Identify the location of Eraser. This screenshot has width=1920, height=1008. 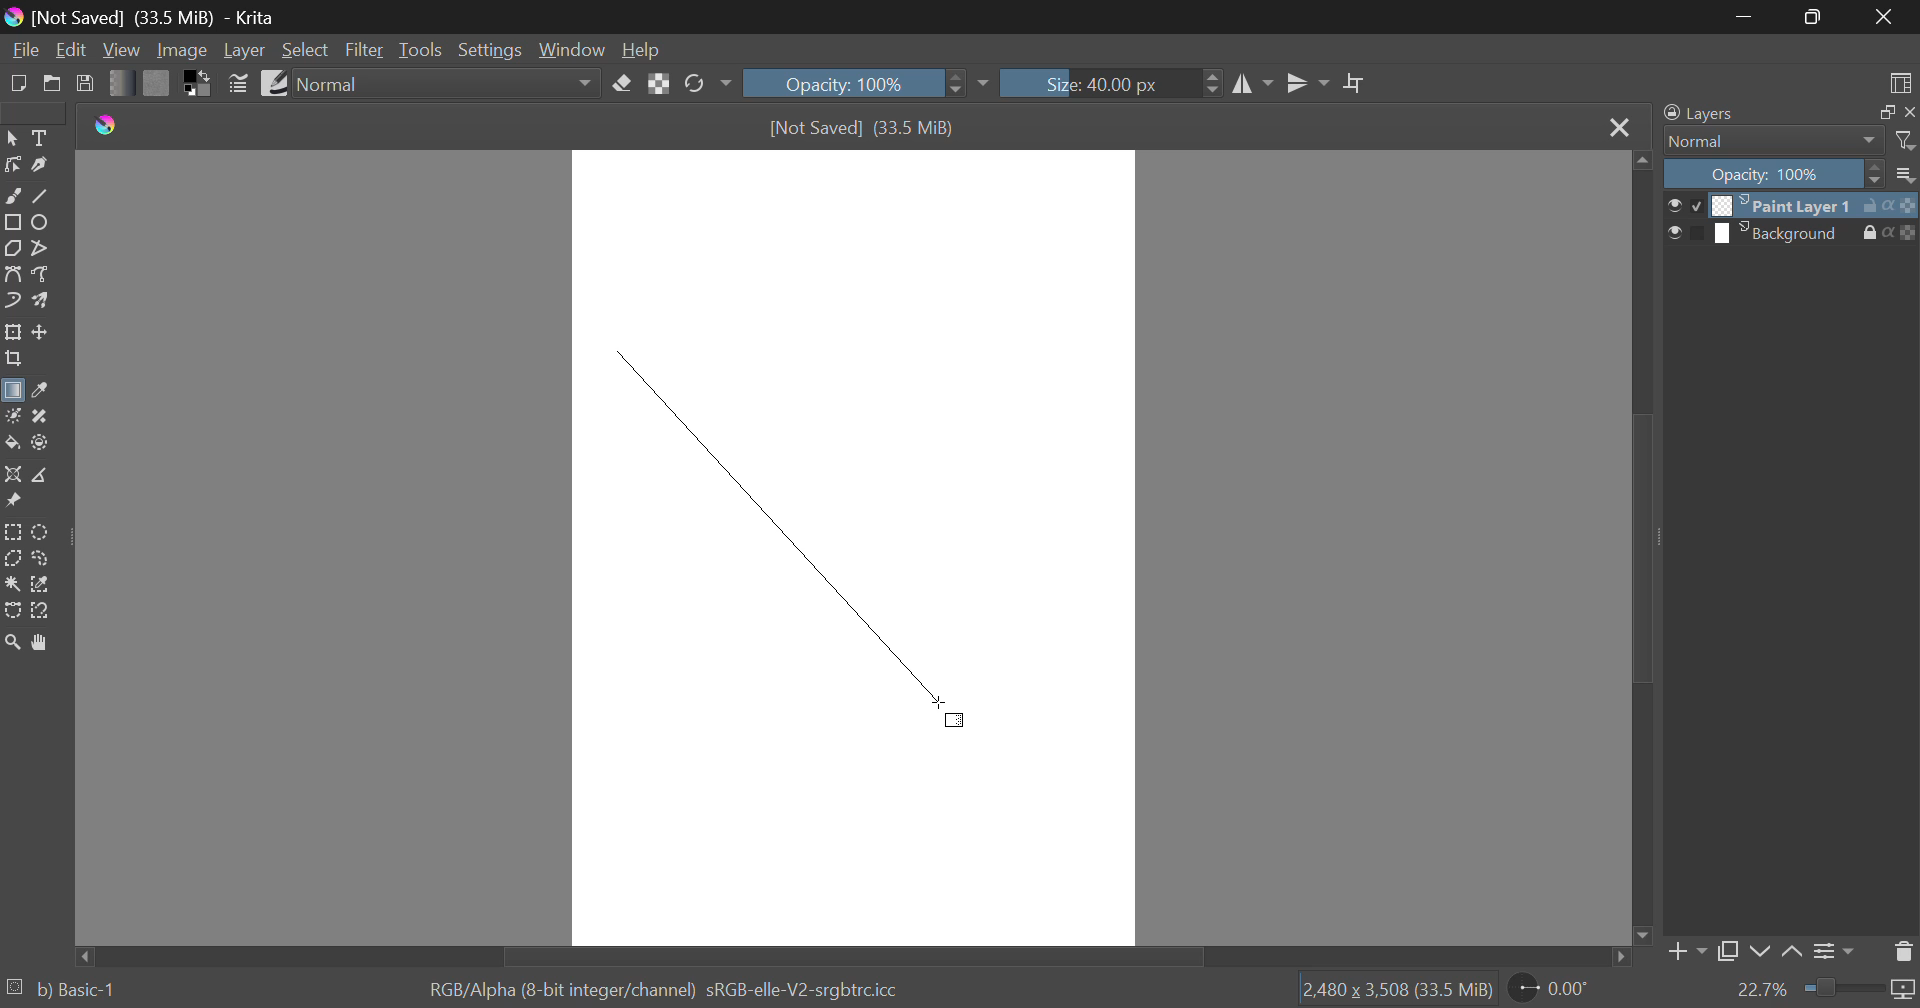
(623, 81).